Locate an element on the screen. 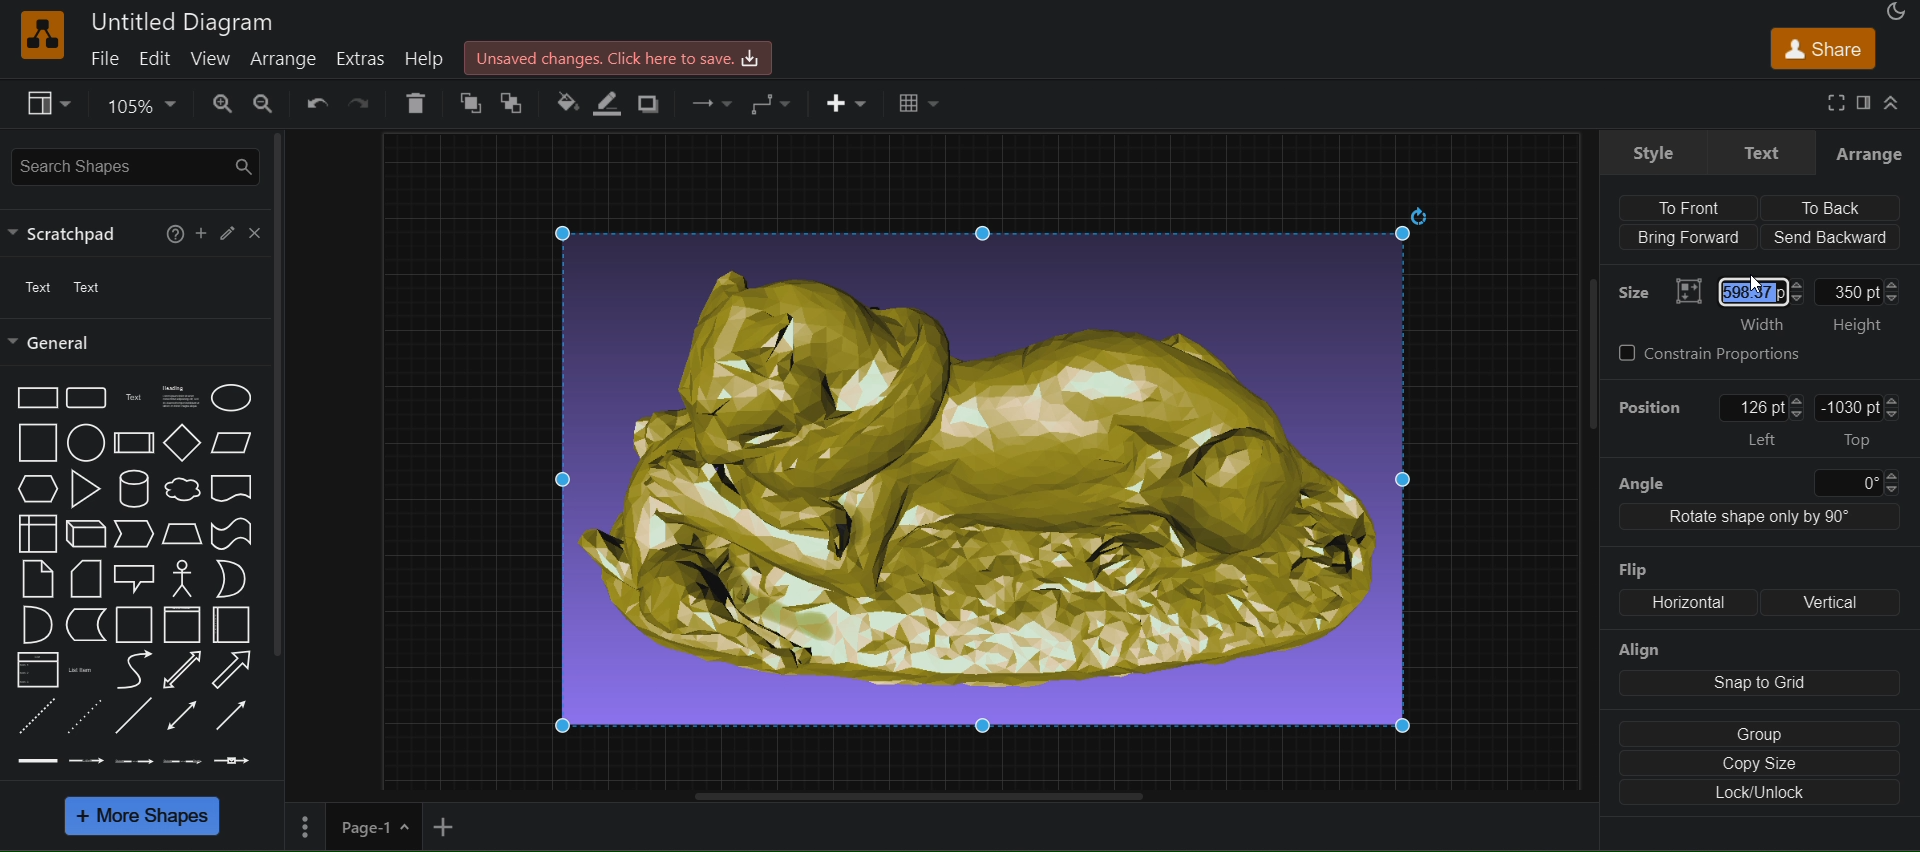 The image size is (1920, 852). fullscreen is located at coordinates (1836, 103).